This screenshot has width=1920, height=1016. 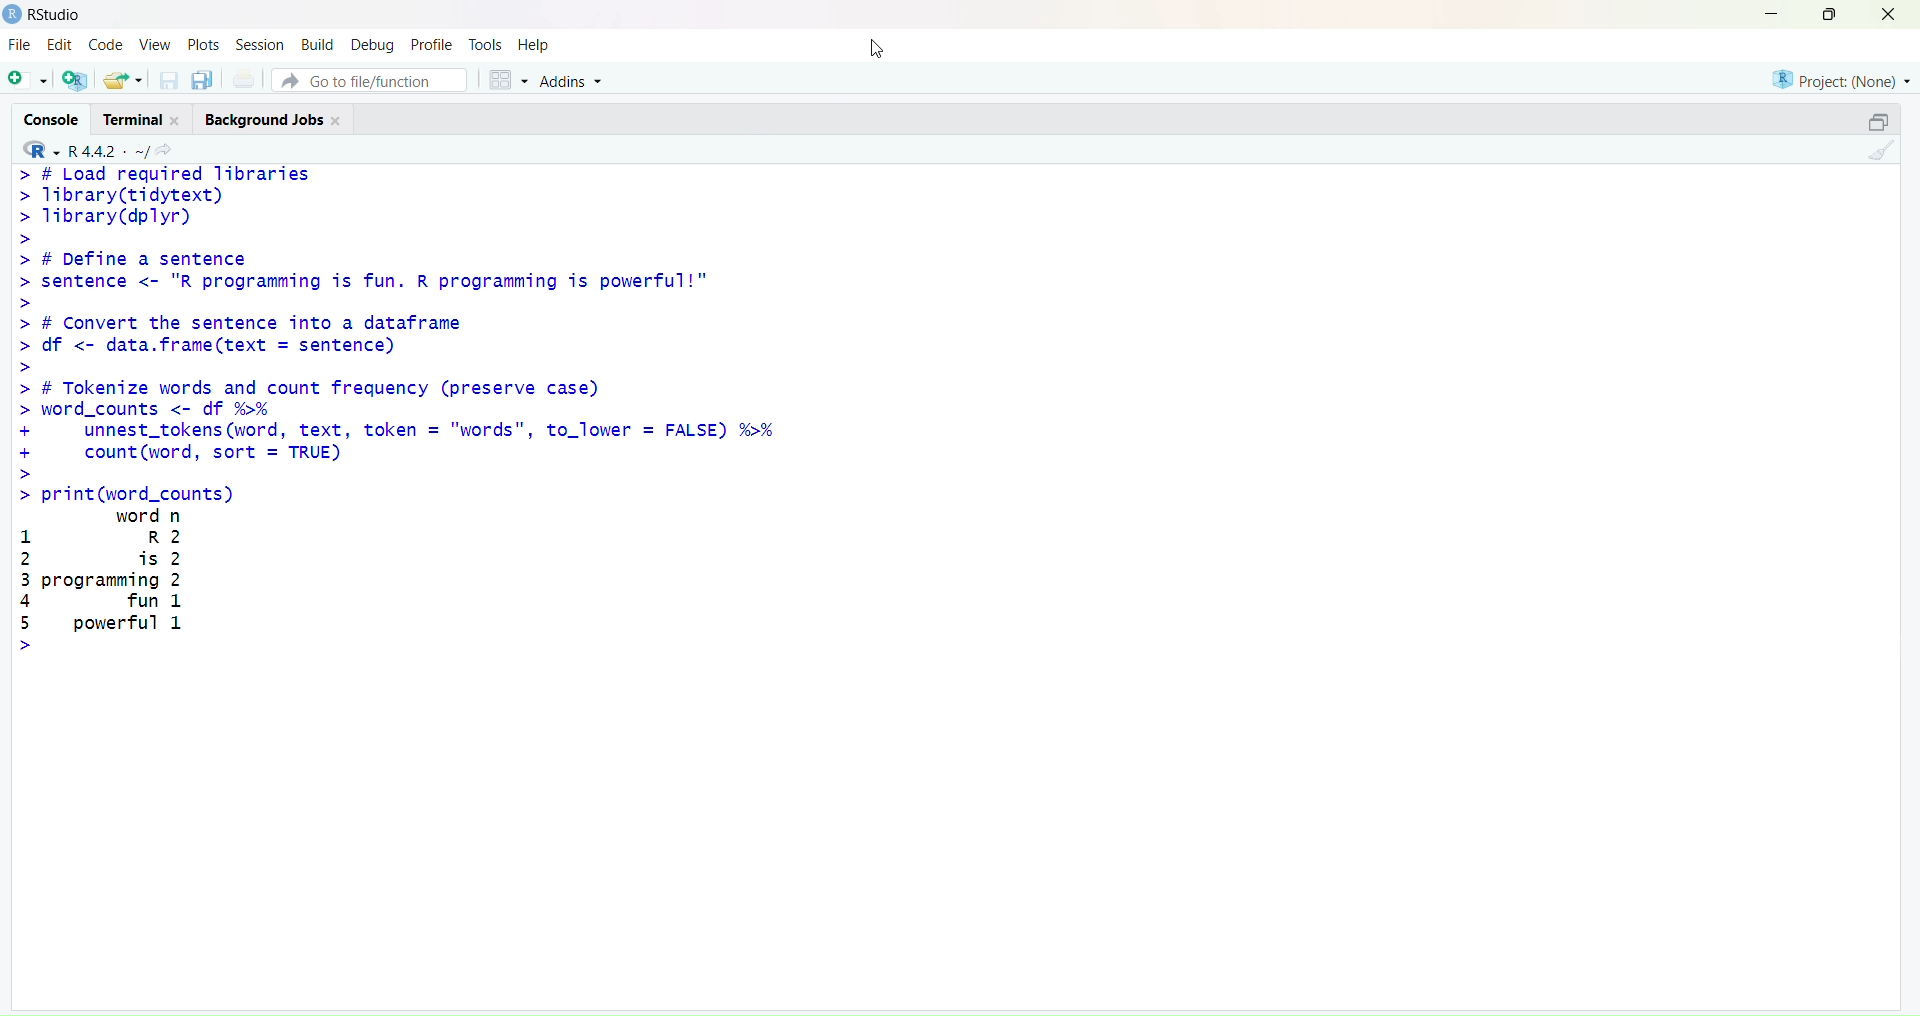 I want to click on > # Load required libraries
Tibrary(tidytext) I
Tibrary(dplyr)
# Define a sentence
sentence <- "R programming is fun. R programming is powerful!"
# Convert the sentence into a dataframe
df <- data.frame(text = sentence)
# Tokenize words and count frequency (preserve case)
word_counts <- df %>%
unnest_tokens (word, text, token = "words", to_lower = FALSE) %>%
count (word, sort = TRUE), so click(x=458, y=323).